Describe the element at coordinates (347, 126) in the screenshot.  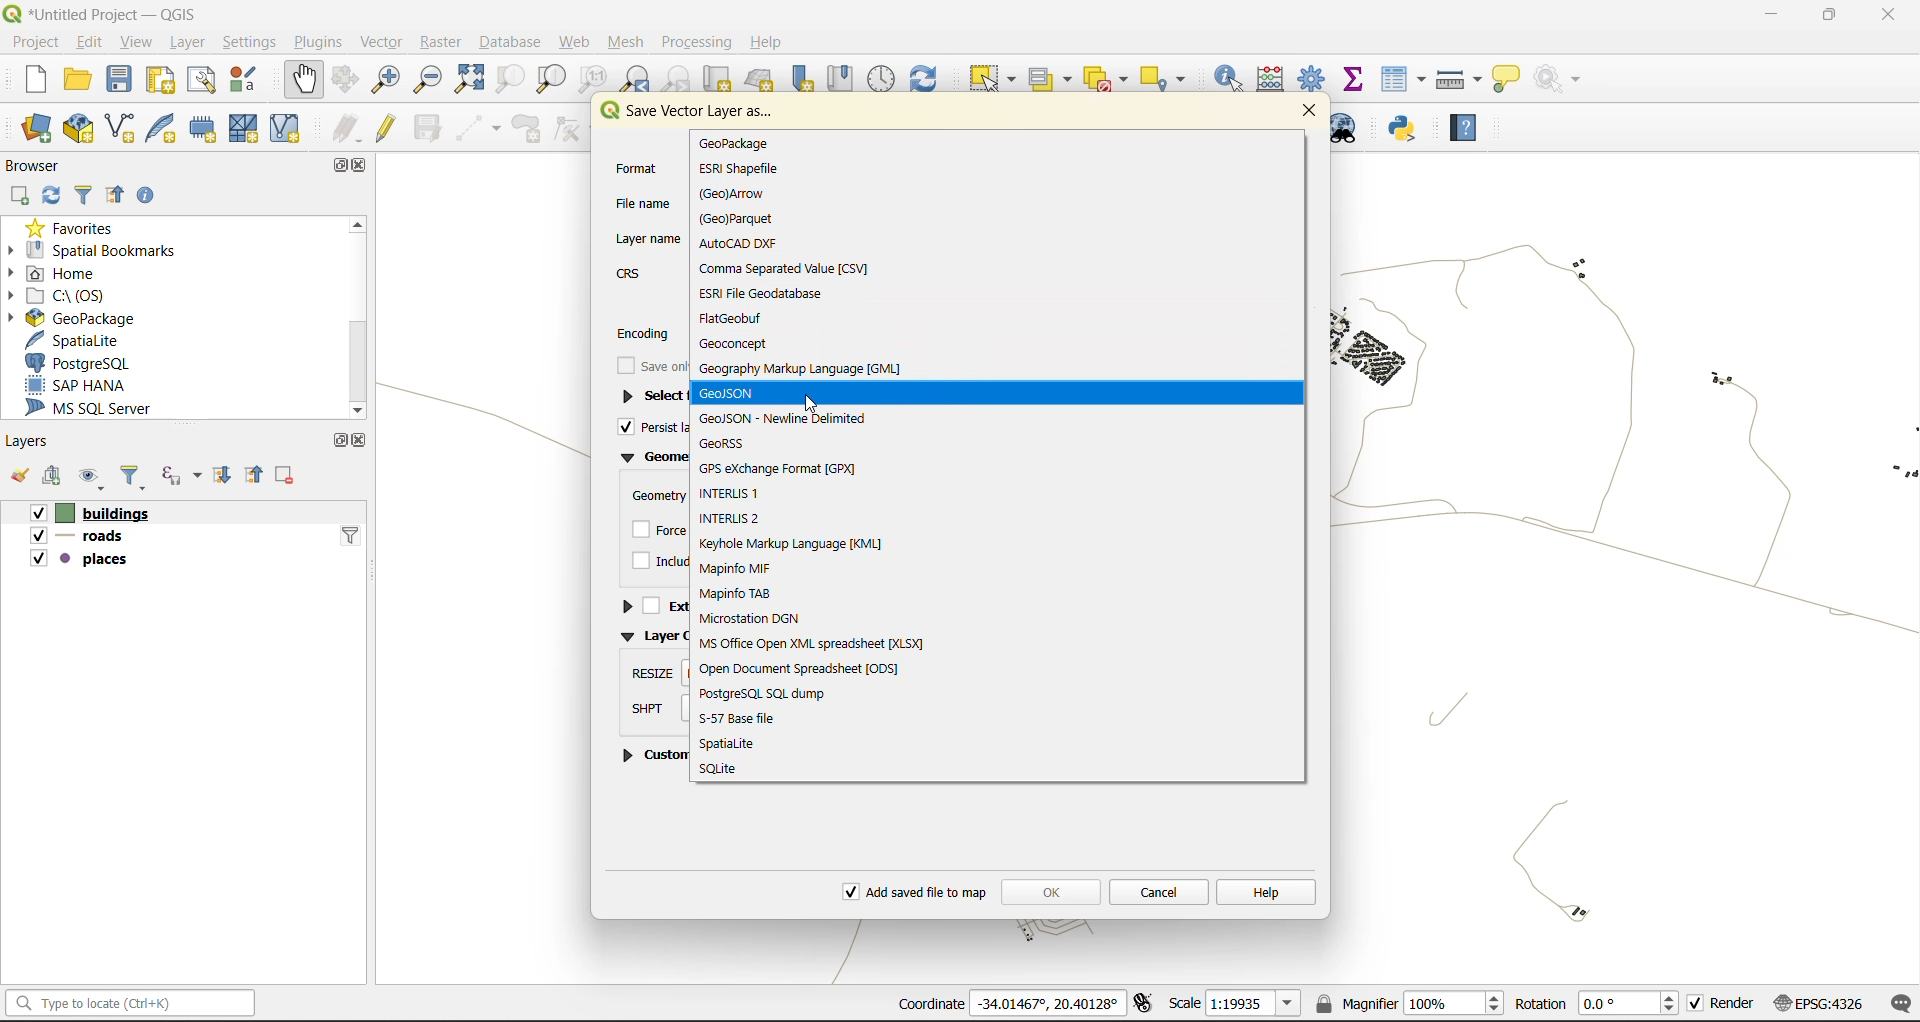
I see `edits` at that location.